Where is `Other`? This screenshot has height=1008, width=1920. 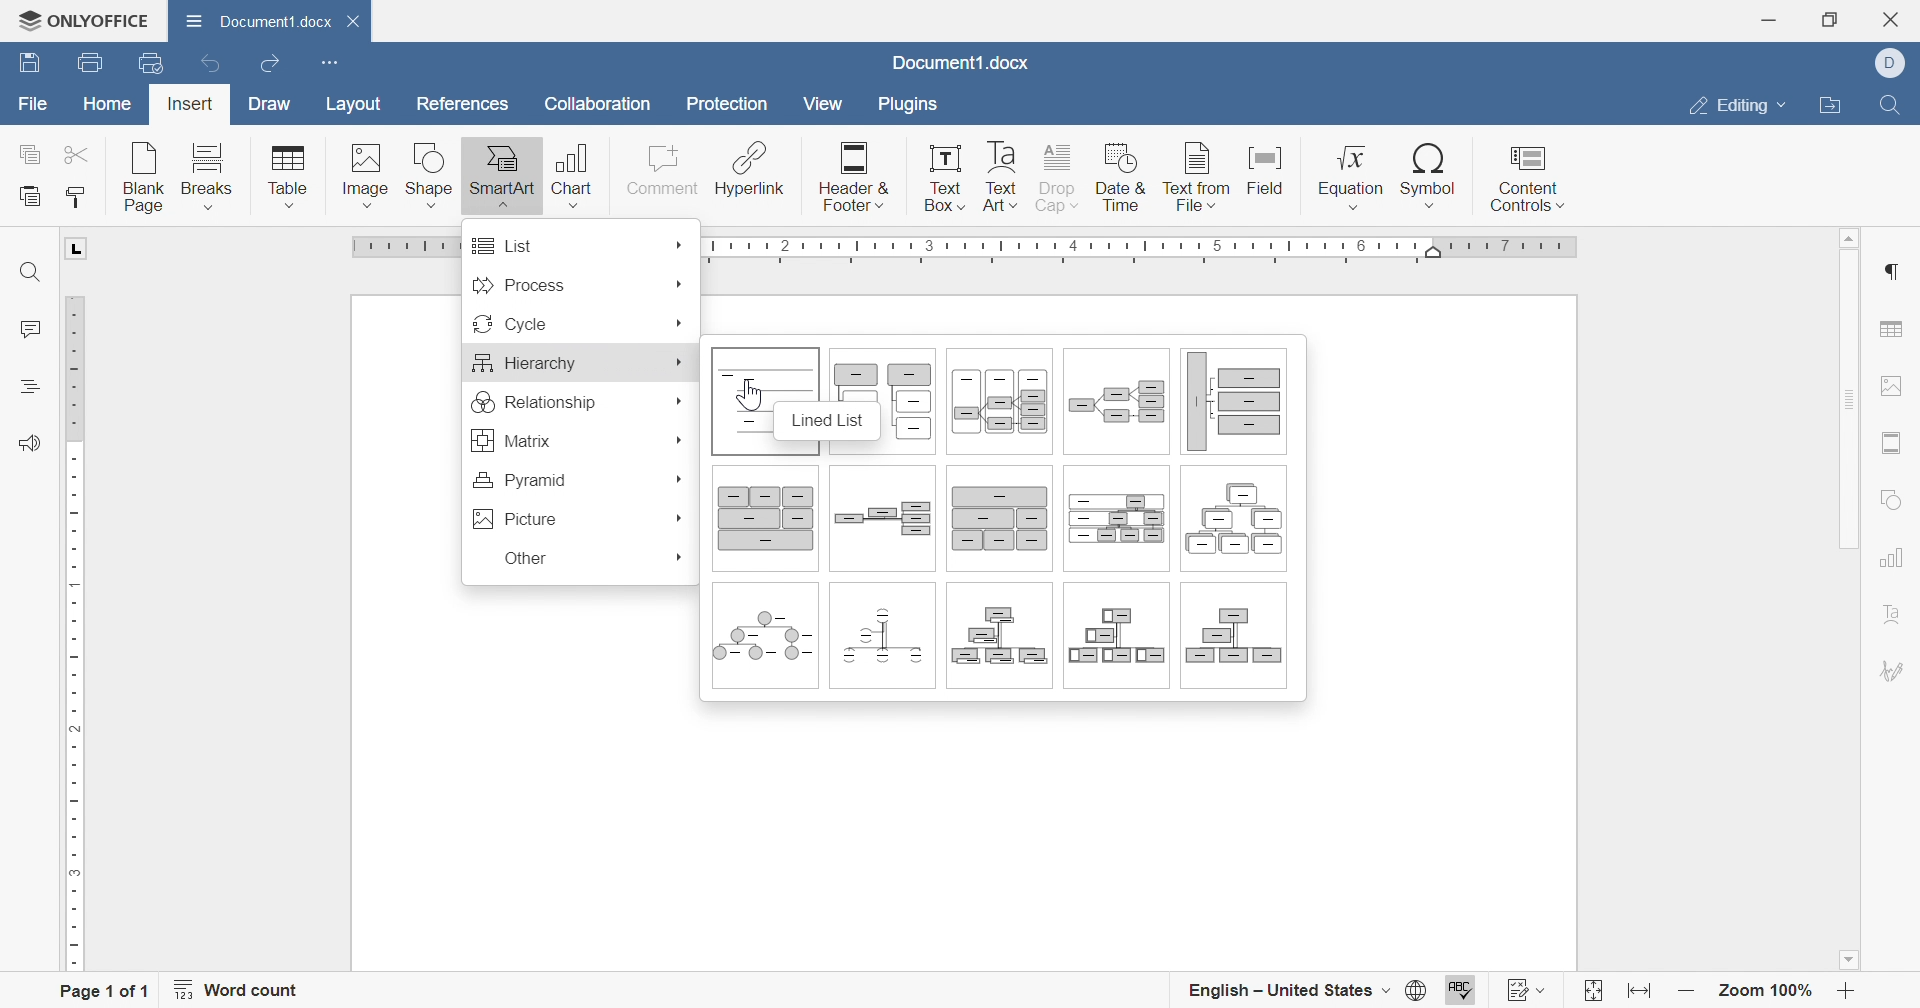 Other is located at coordinates (525, 559).